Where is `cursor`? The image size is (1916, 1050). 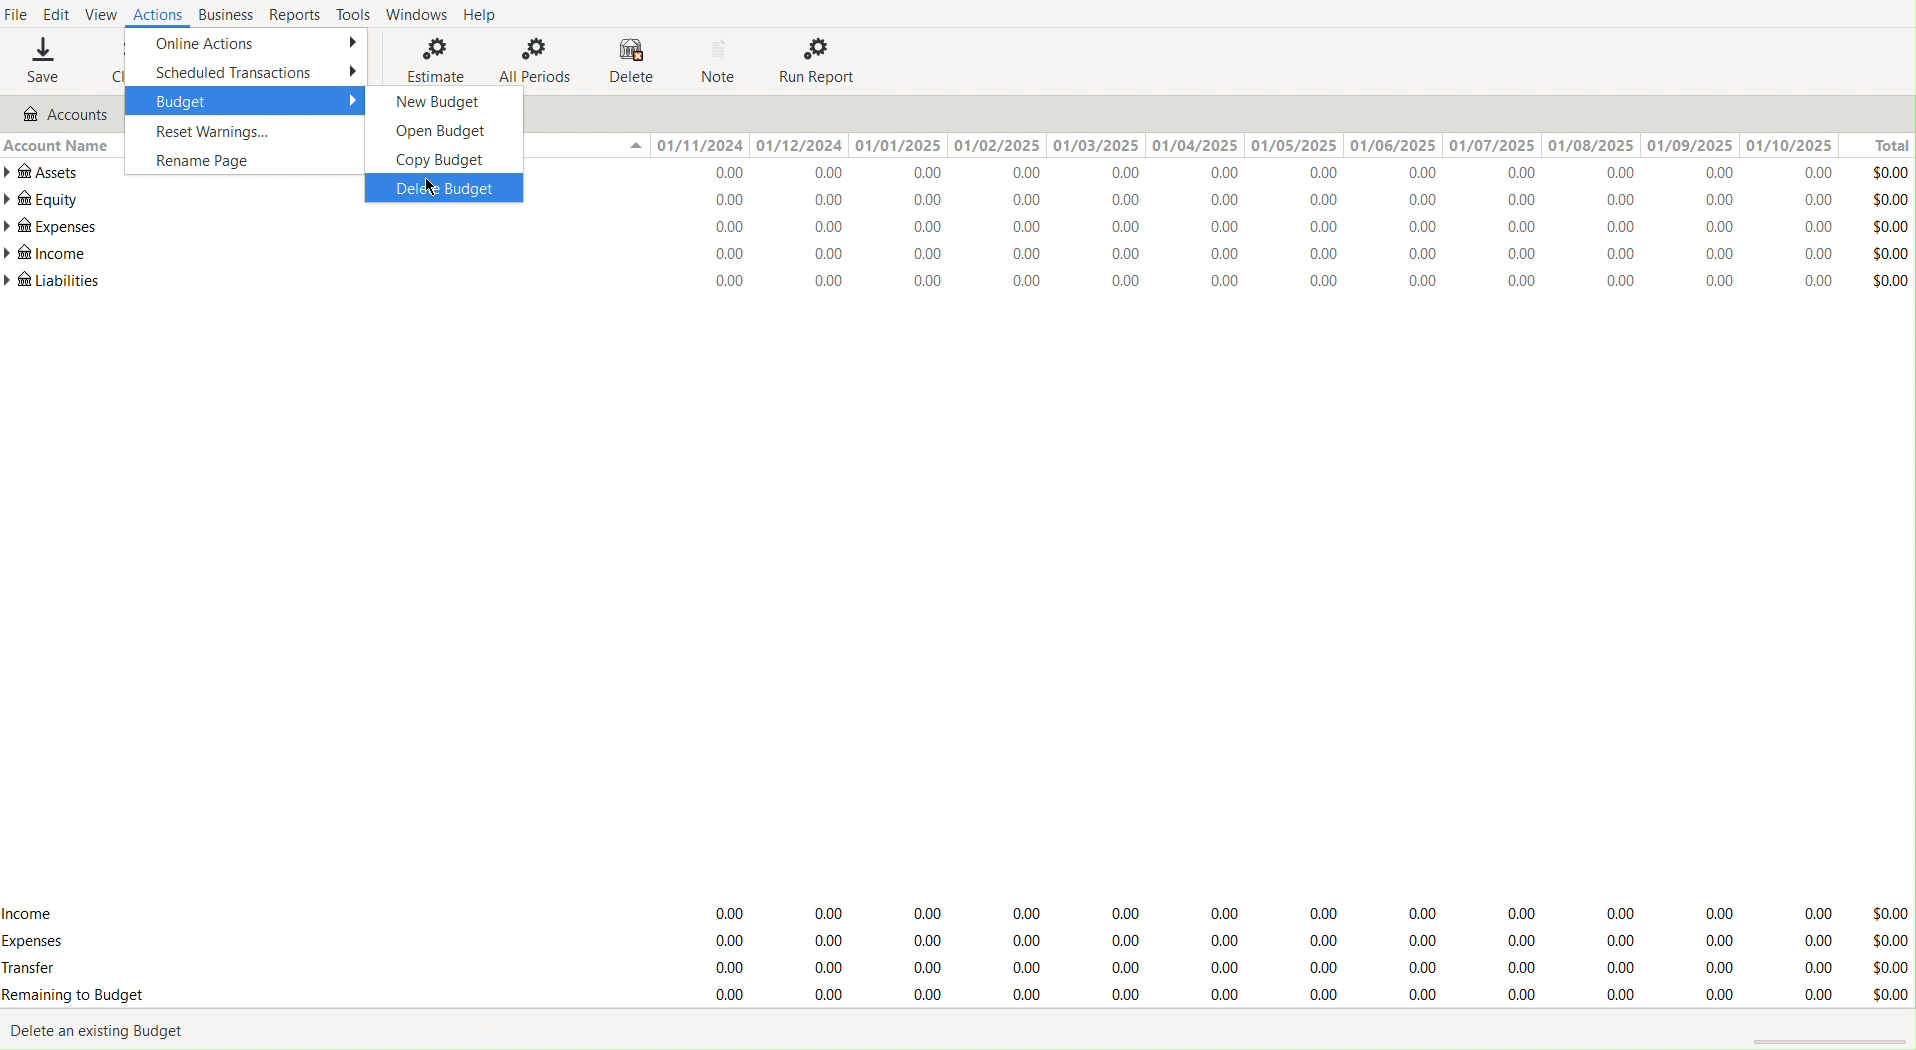 cursor is located at coordinates (430, 187).